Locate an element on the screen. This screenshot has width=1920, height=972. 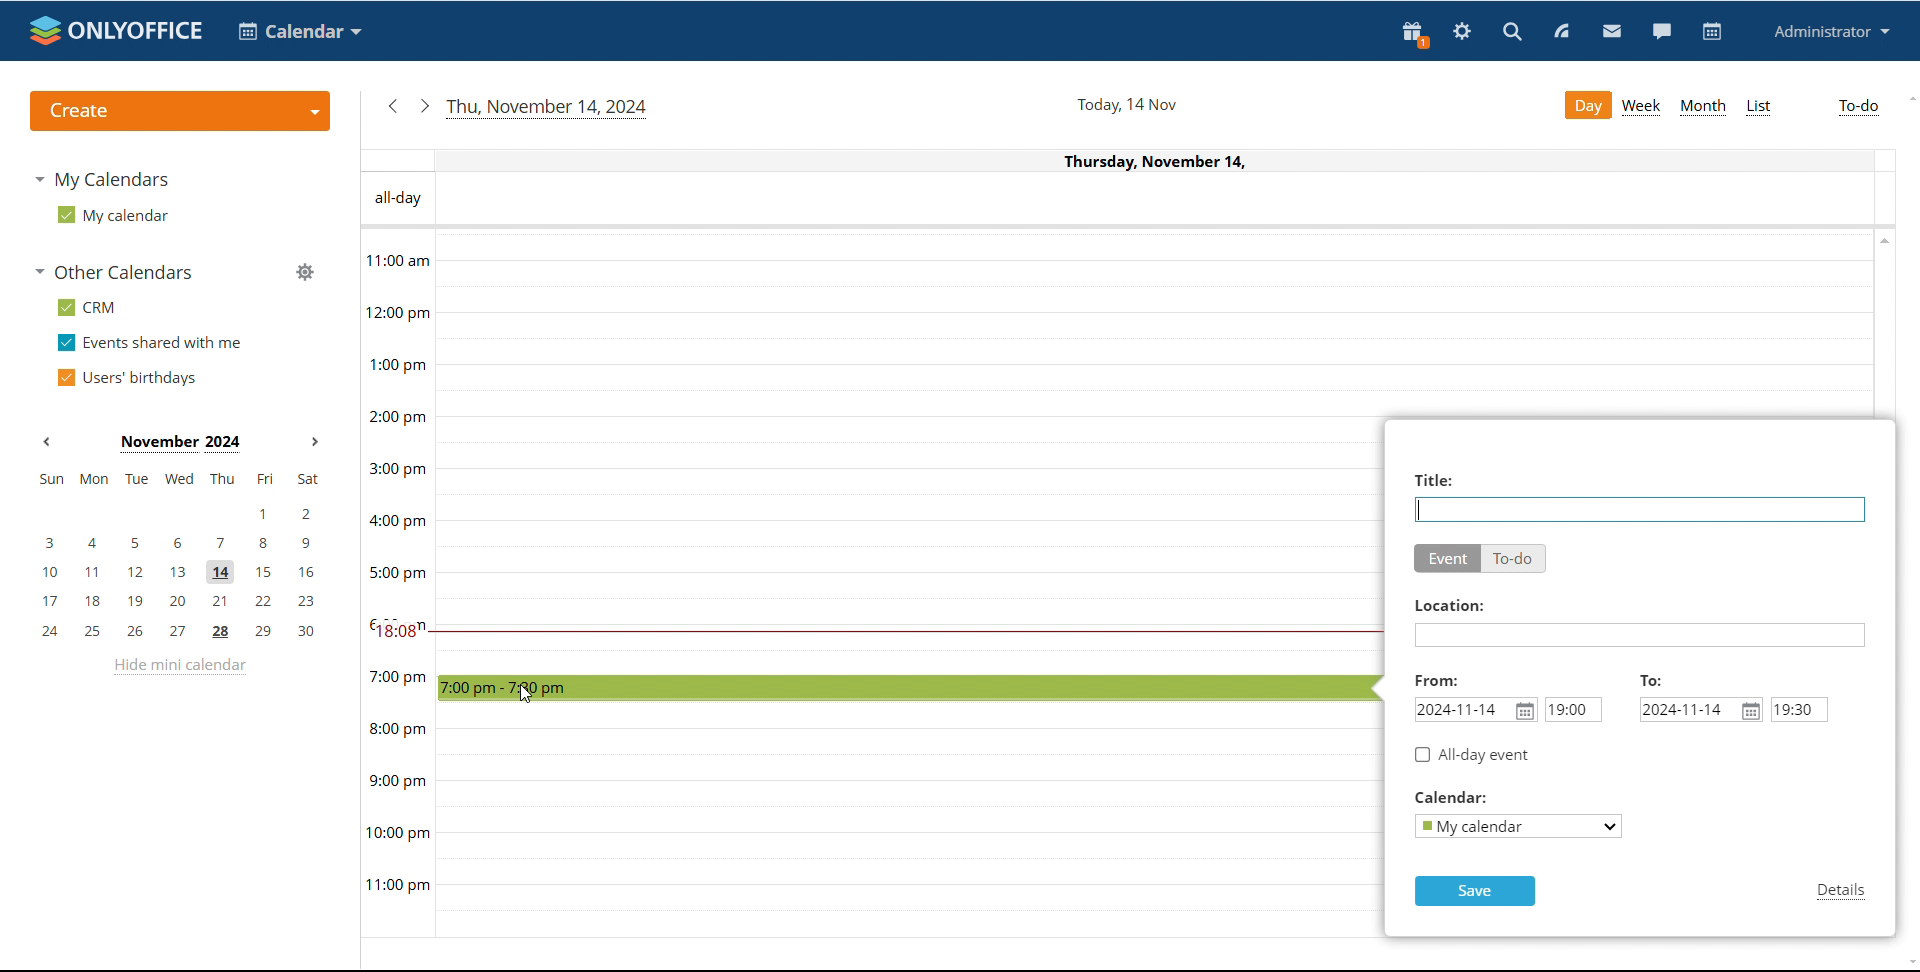
previous month is located at coordinates (48, 444).